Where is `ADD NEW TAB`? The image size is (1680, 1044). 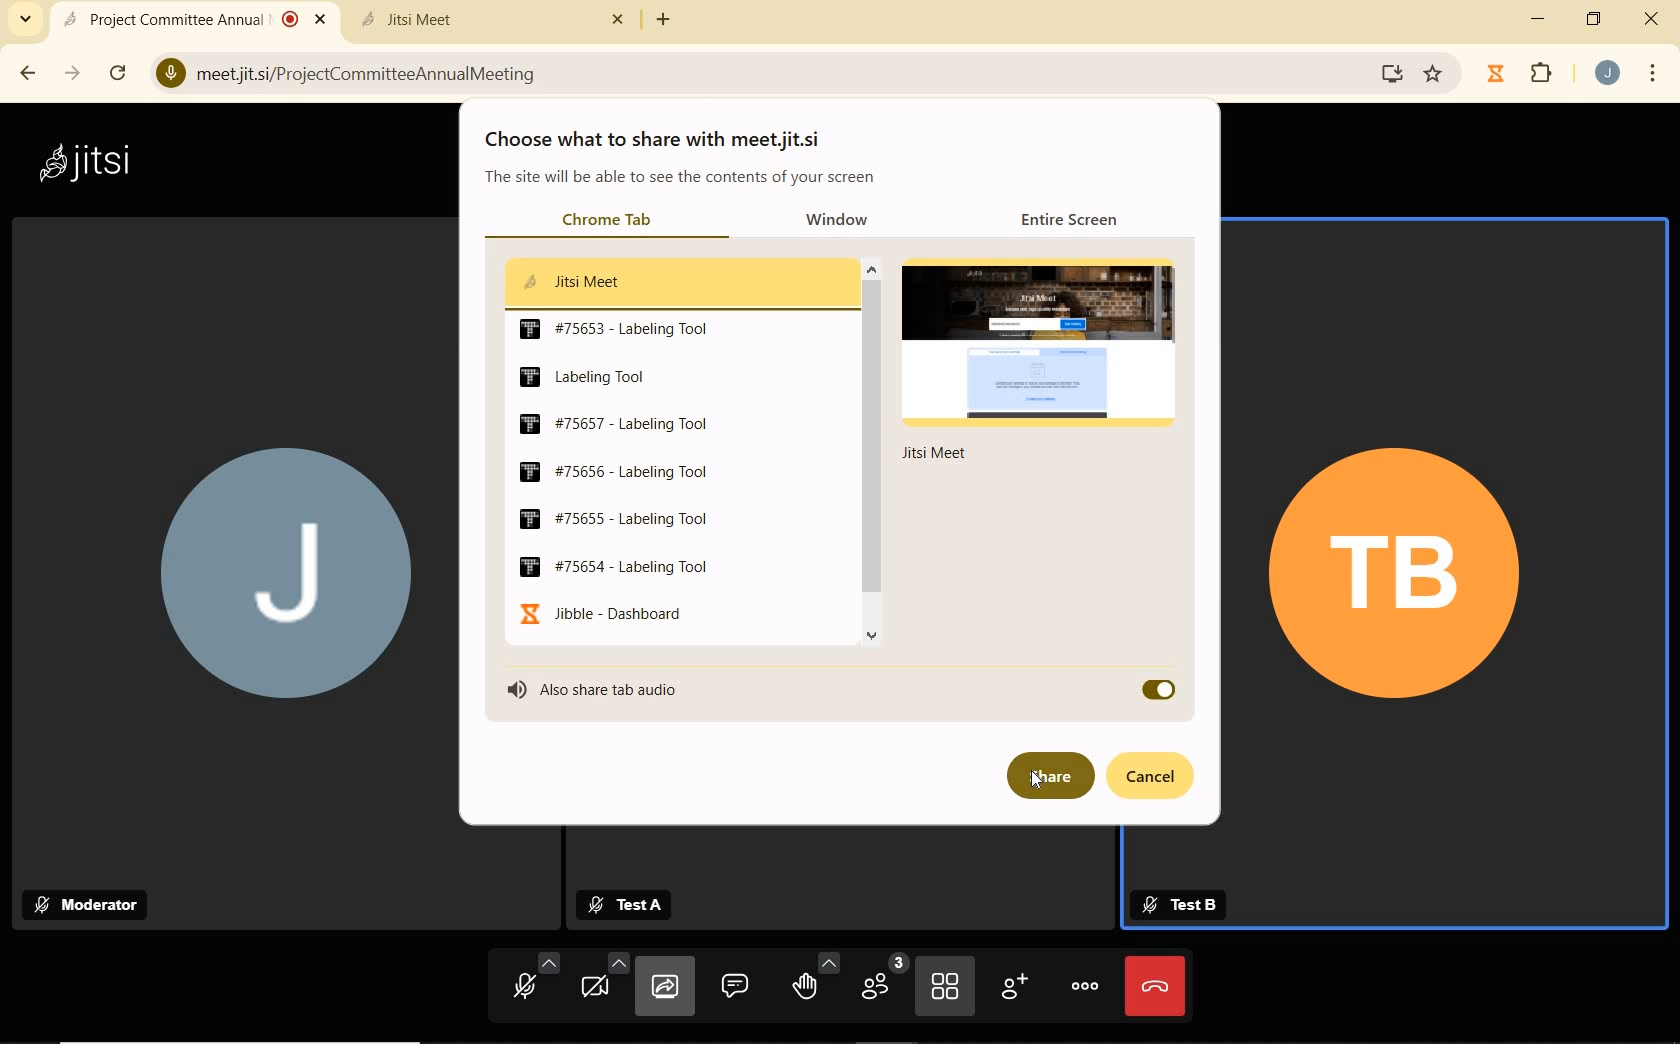 ADD NEW TAB is located at coordinates (664, 19).